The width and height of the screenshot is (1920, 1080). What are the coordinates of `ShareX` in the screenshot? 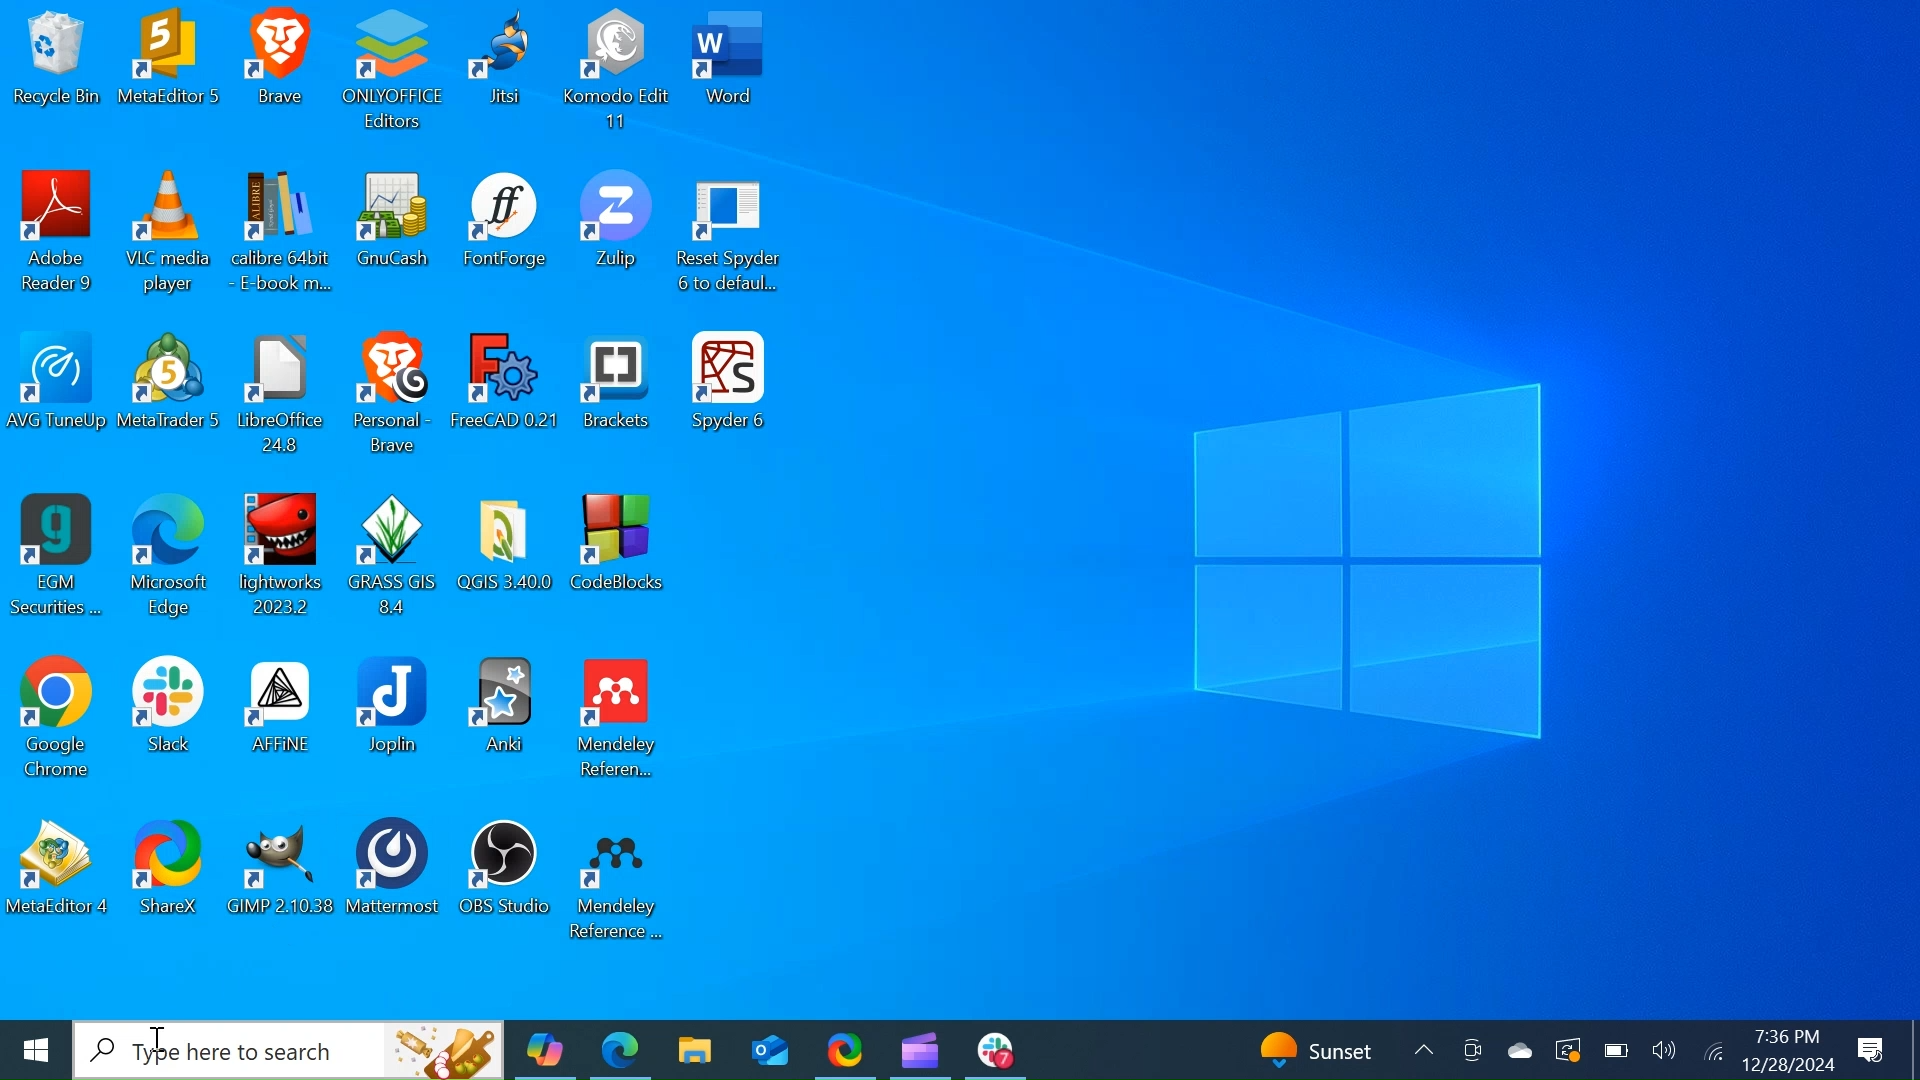 It's located at (845, 1049).